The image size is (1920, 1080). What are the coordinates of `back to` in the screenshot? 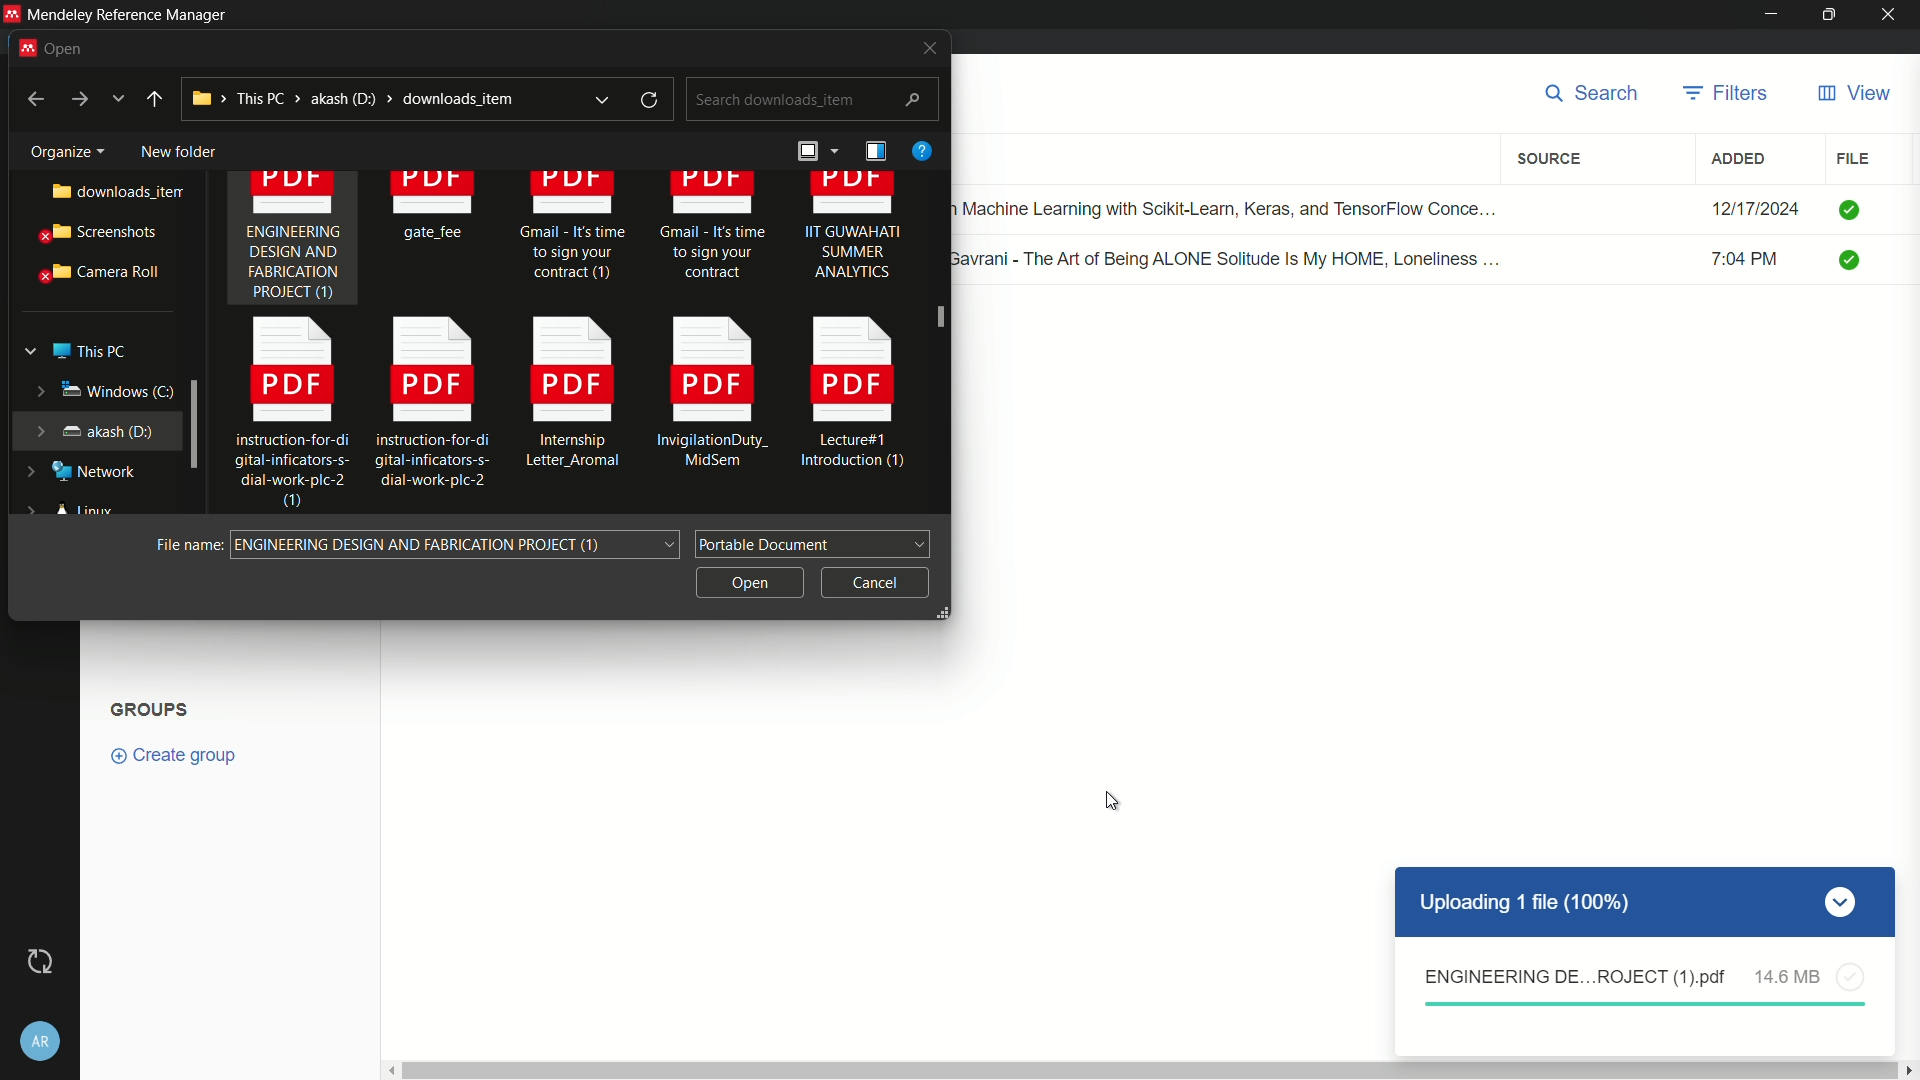 It's located at (29, 97).